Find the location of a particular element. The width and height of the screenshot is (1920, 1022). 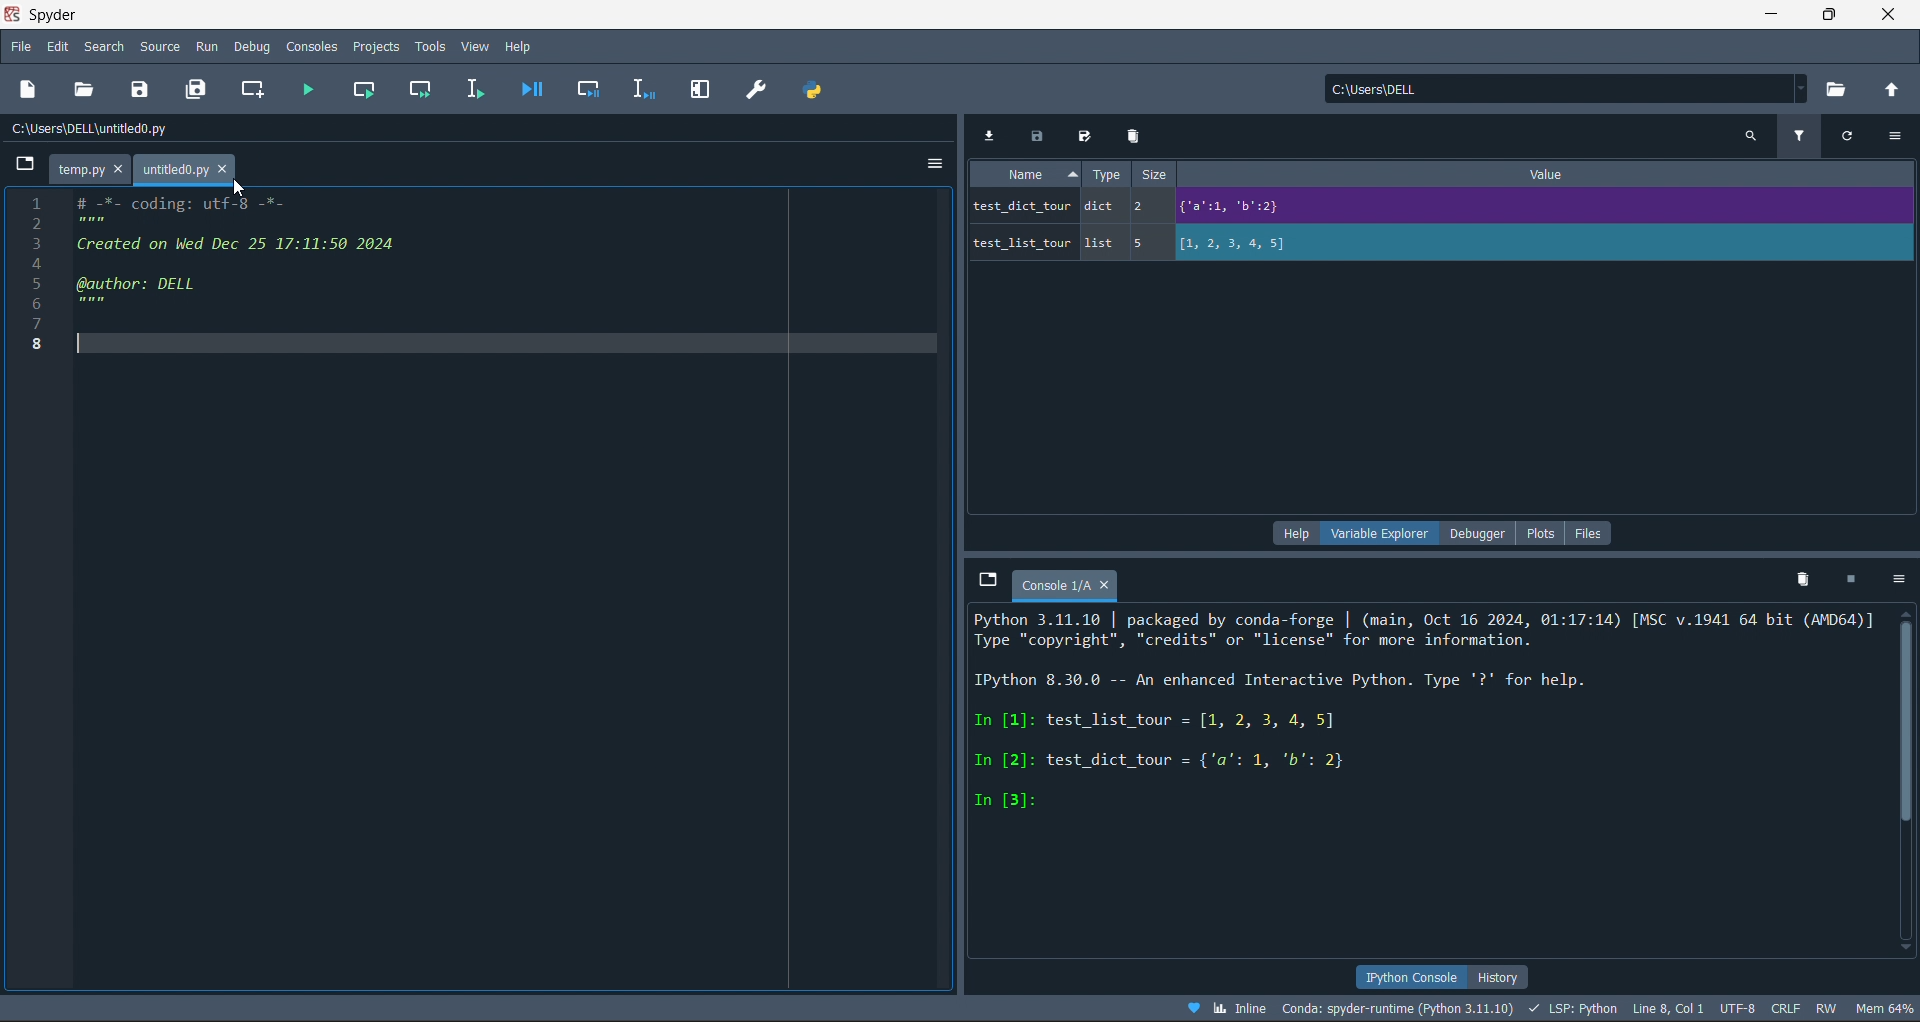

save all is located at coordinates (201, 88).